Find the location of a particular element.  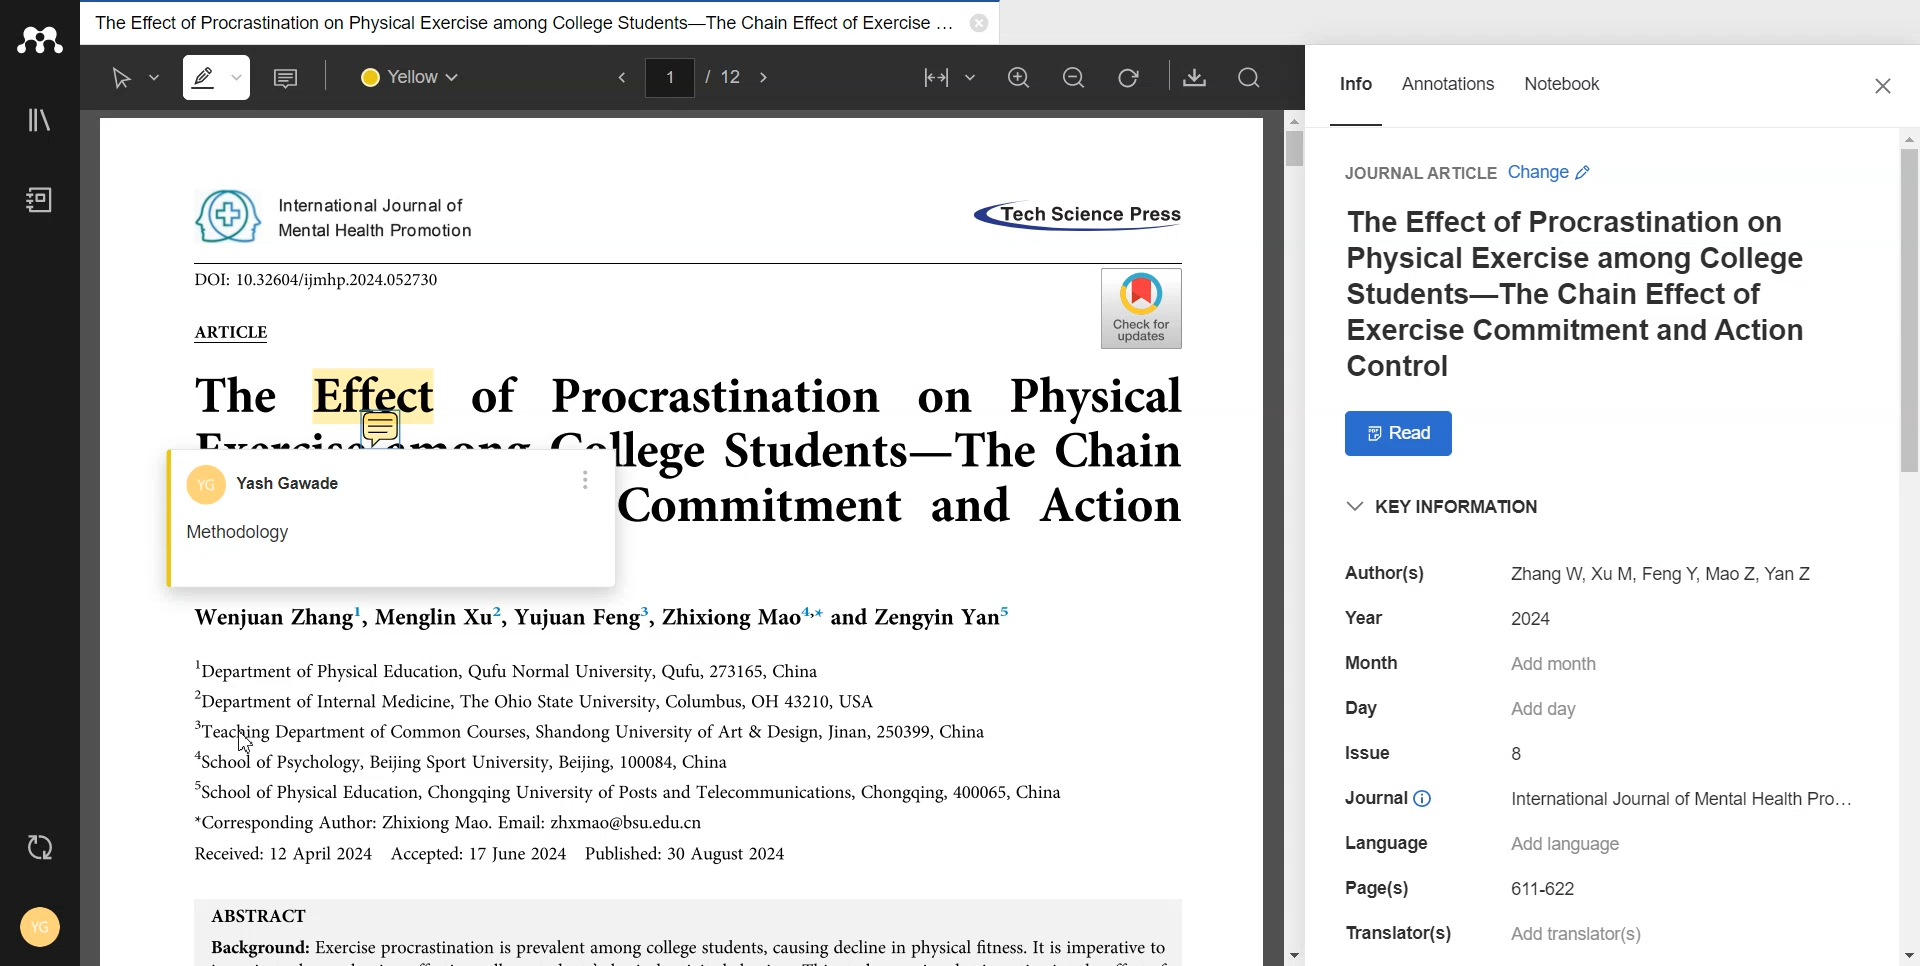

Read is located at coordinates (1410, 433).